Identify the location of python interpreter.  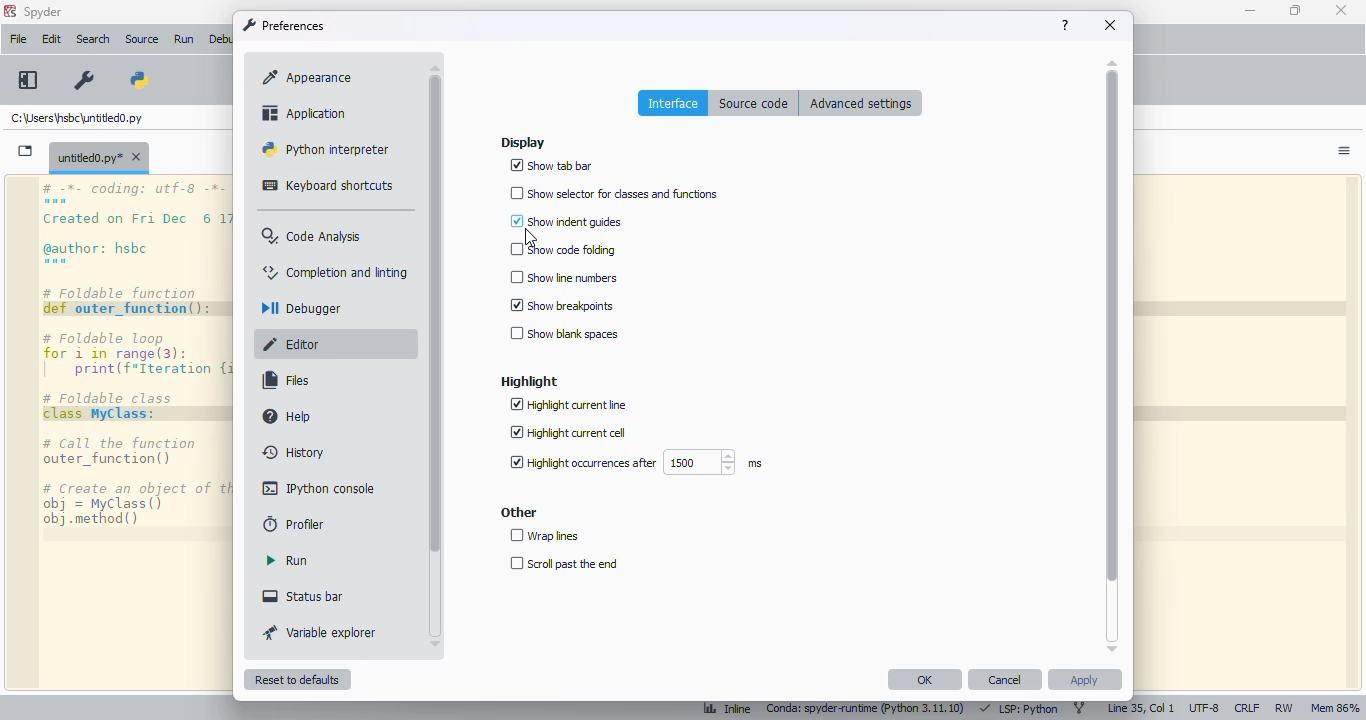
(324, 148).